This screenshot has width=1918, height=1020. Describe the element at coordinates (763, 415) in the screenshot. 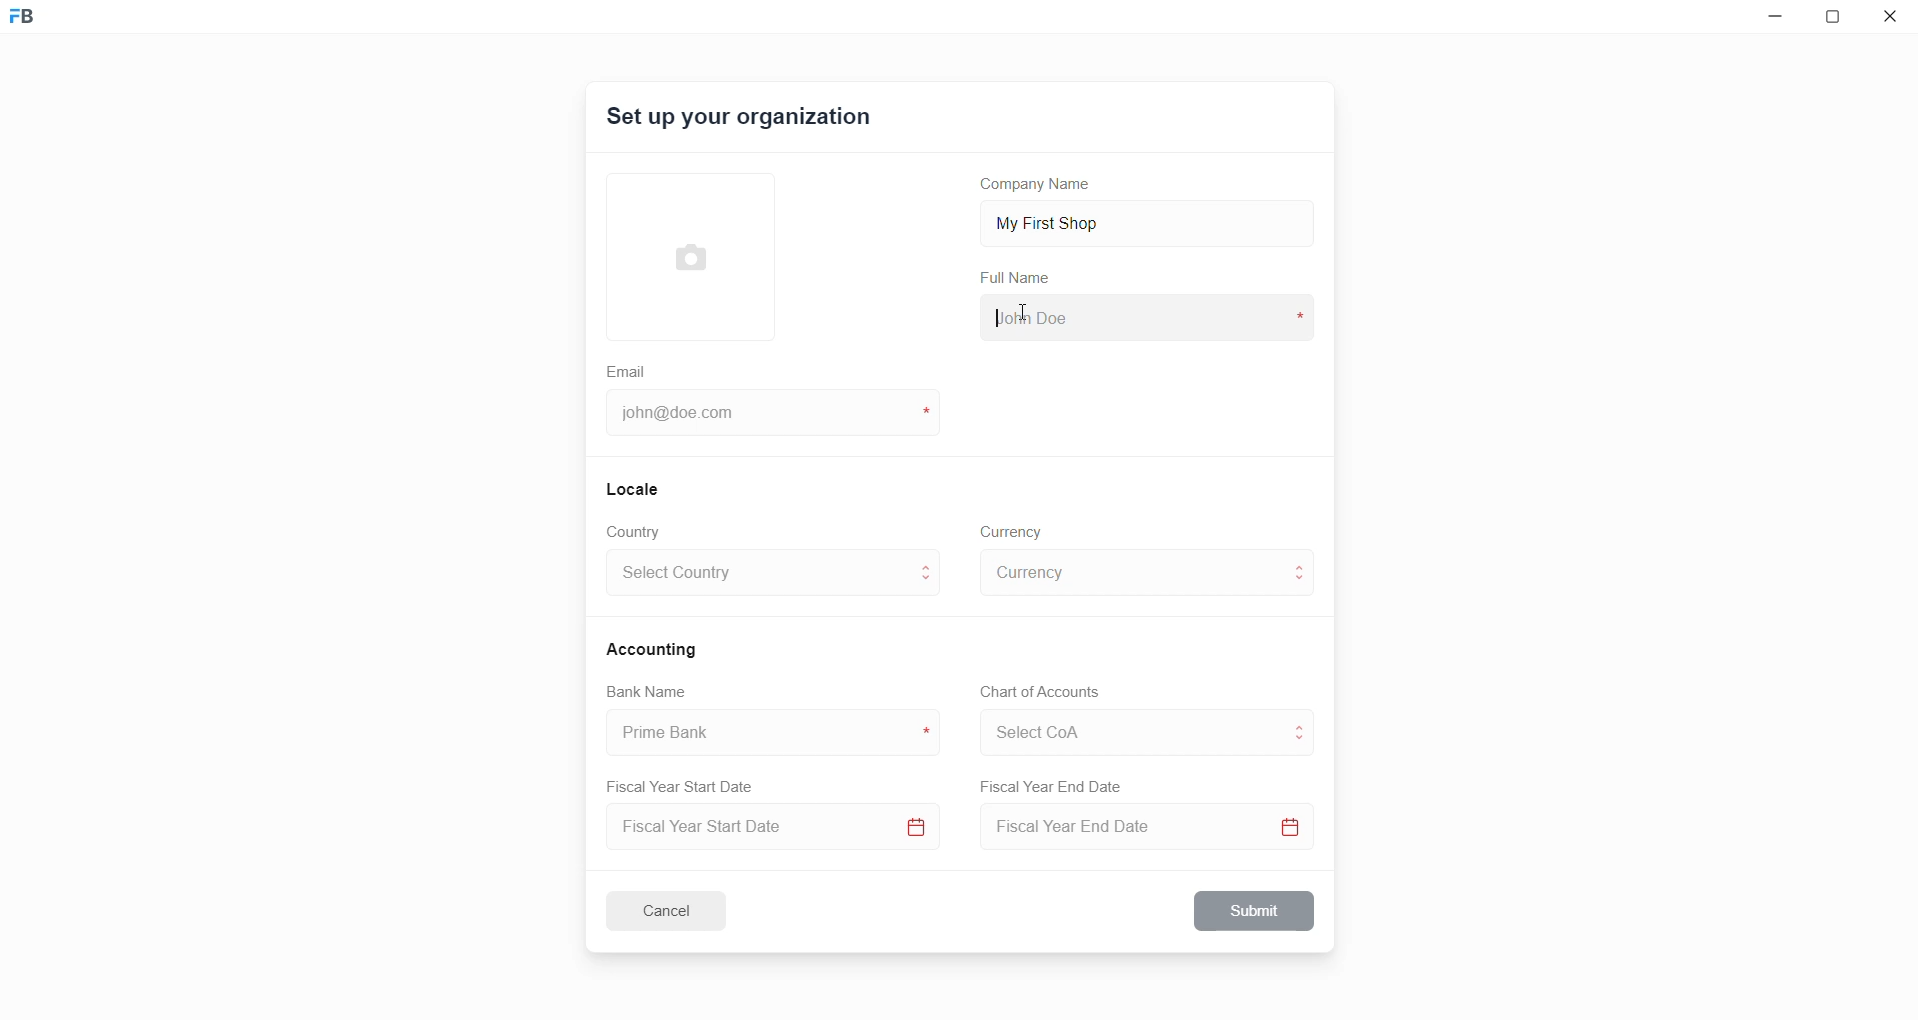

I see `email id input box` at that location.